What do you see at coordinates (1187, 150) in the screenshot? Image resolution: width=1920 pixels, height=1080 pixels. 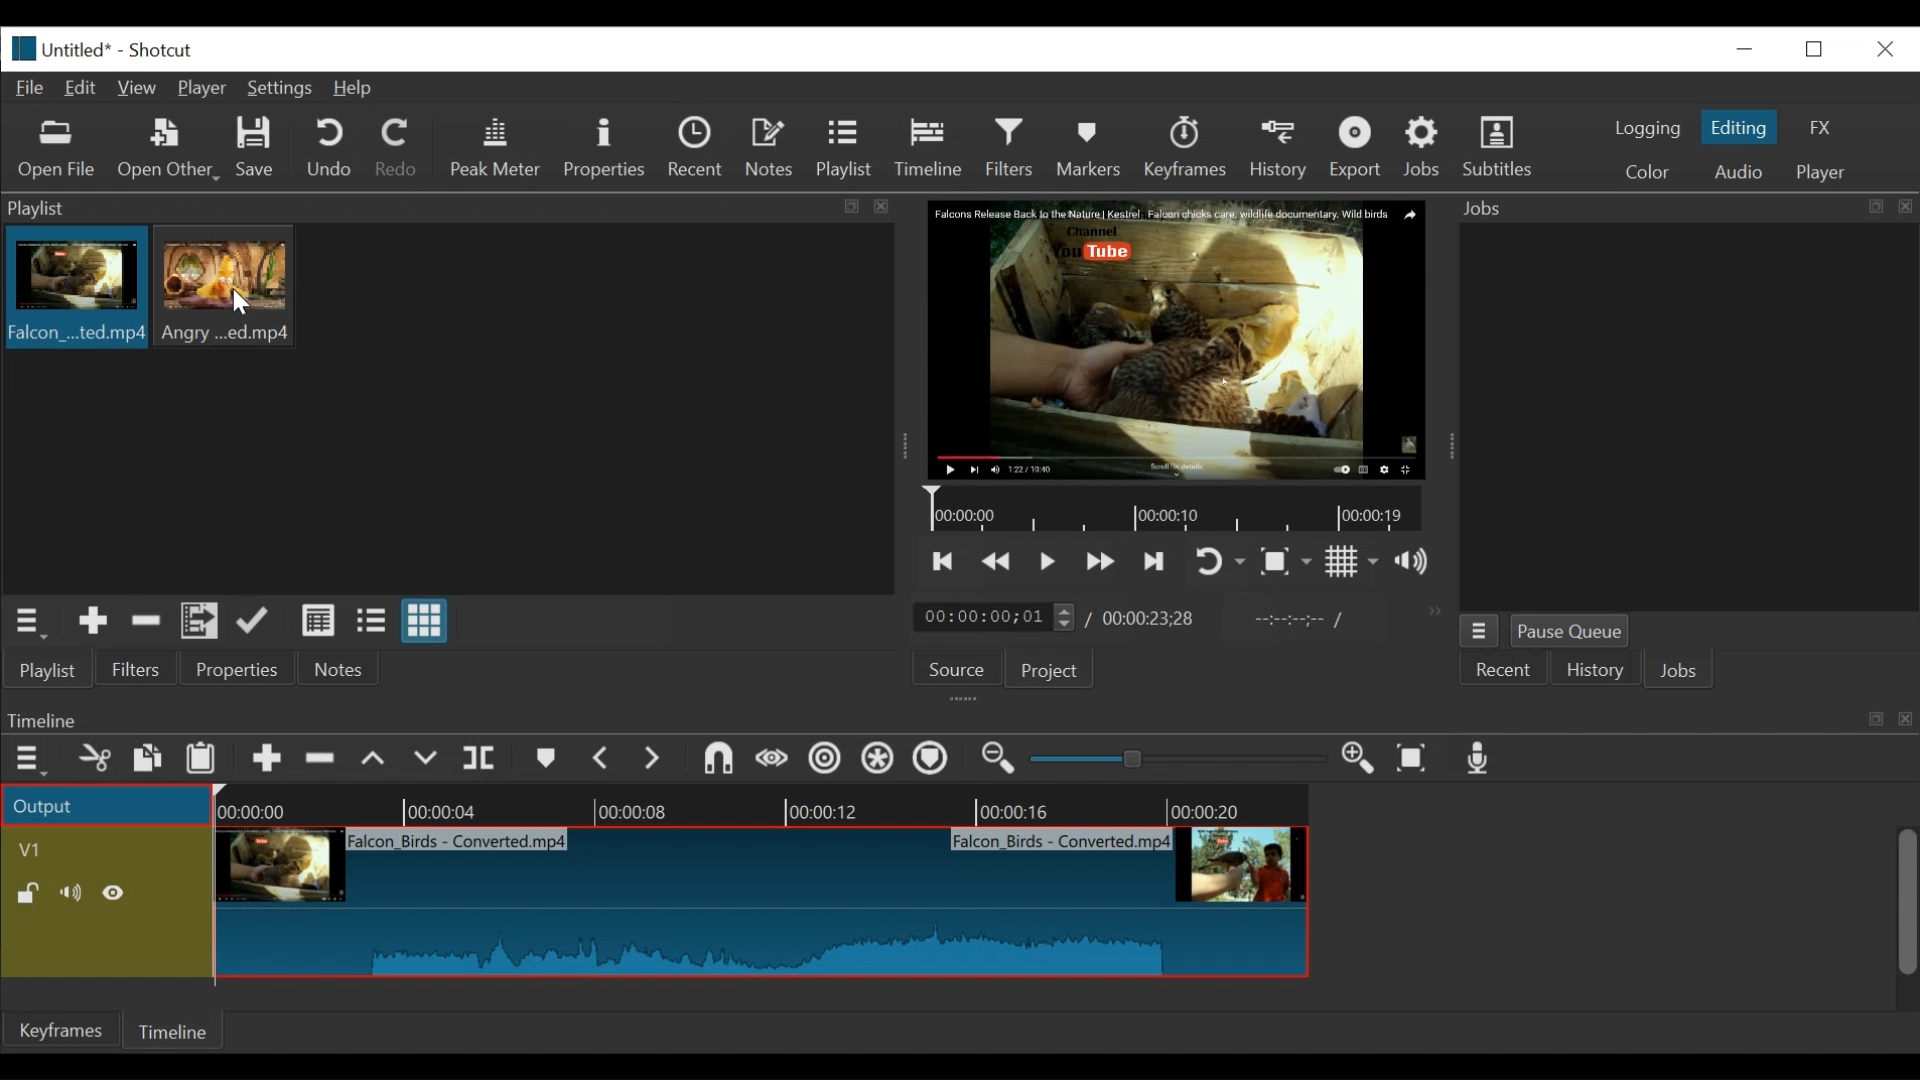 I see `keyframes` at bounding box center [1187, 150].